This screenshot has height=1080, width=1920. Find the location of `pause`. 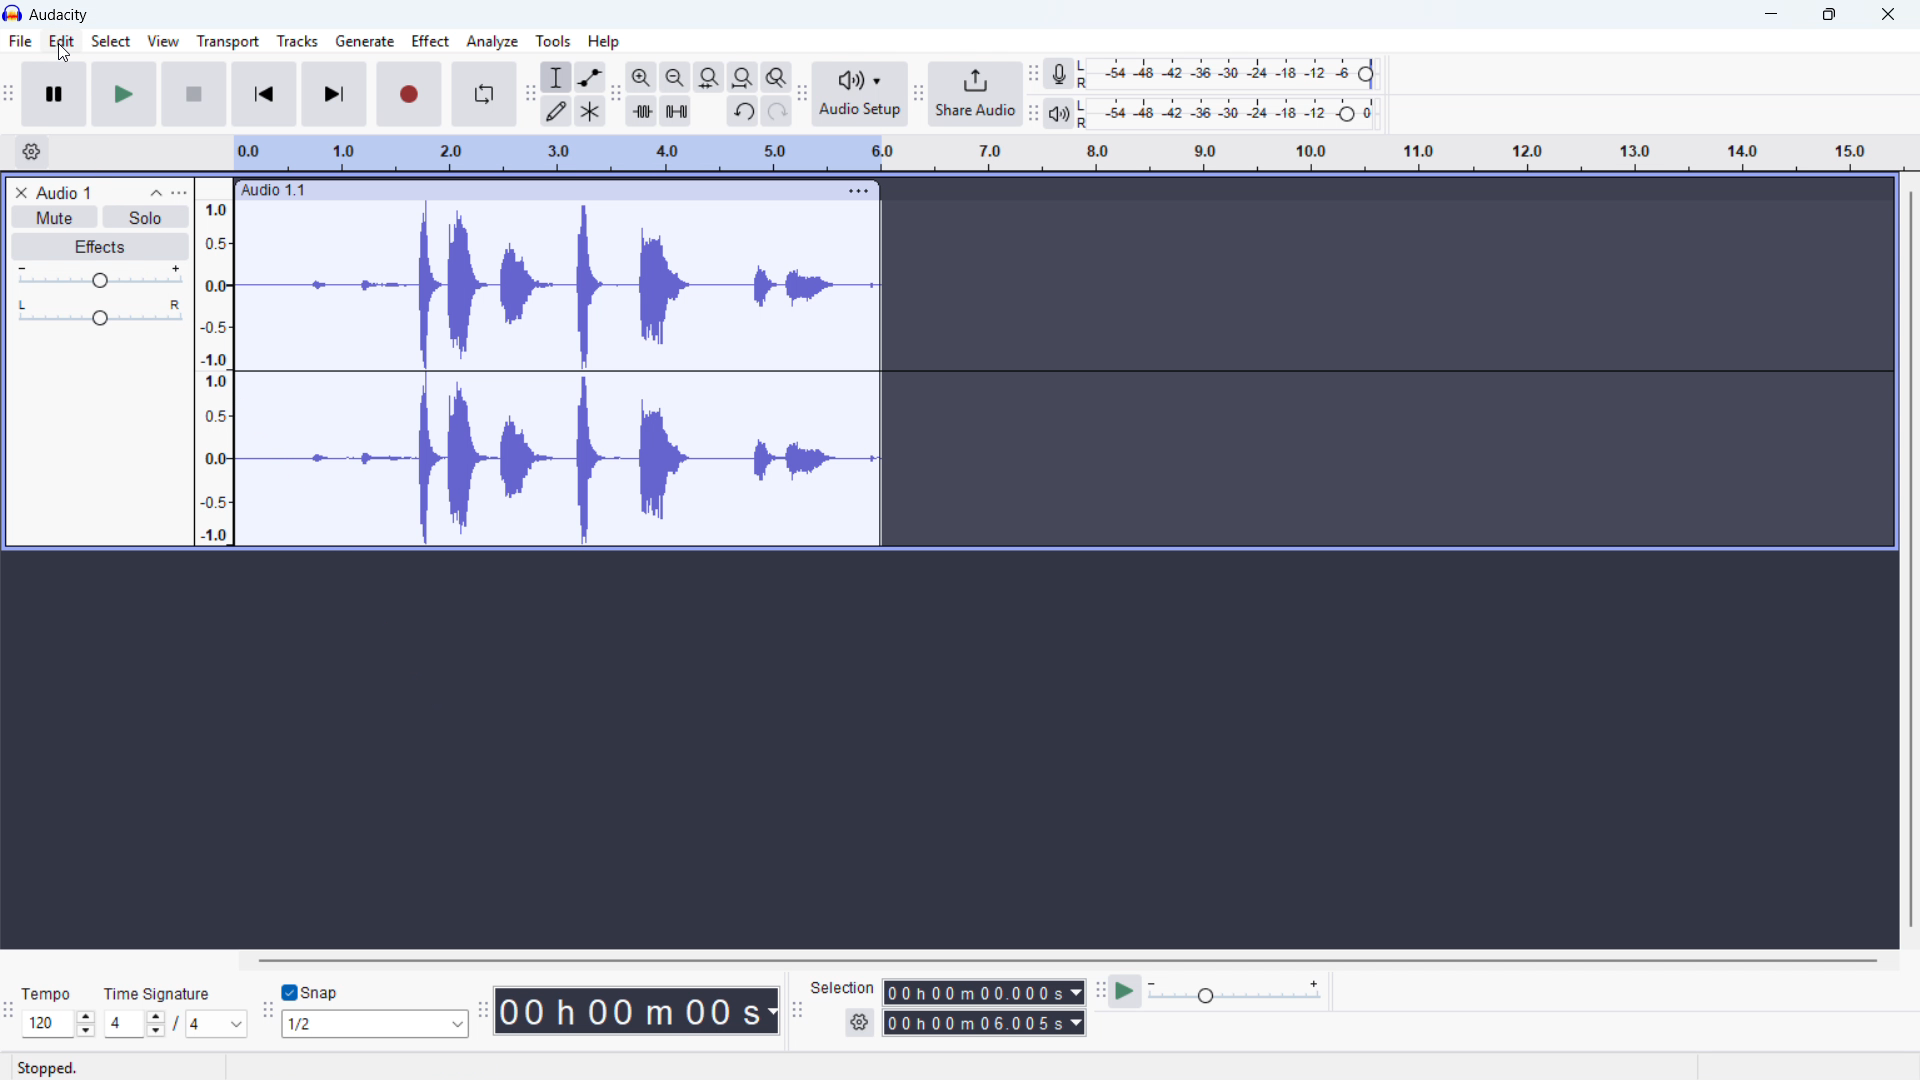

pause is located at coordinates (53, 94).